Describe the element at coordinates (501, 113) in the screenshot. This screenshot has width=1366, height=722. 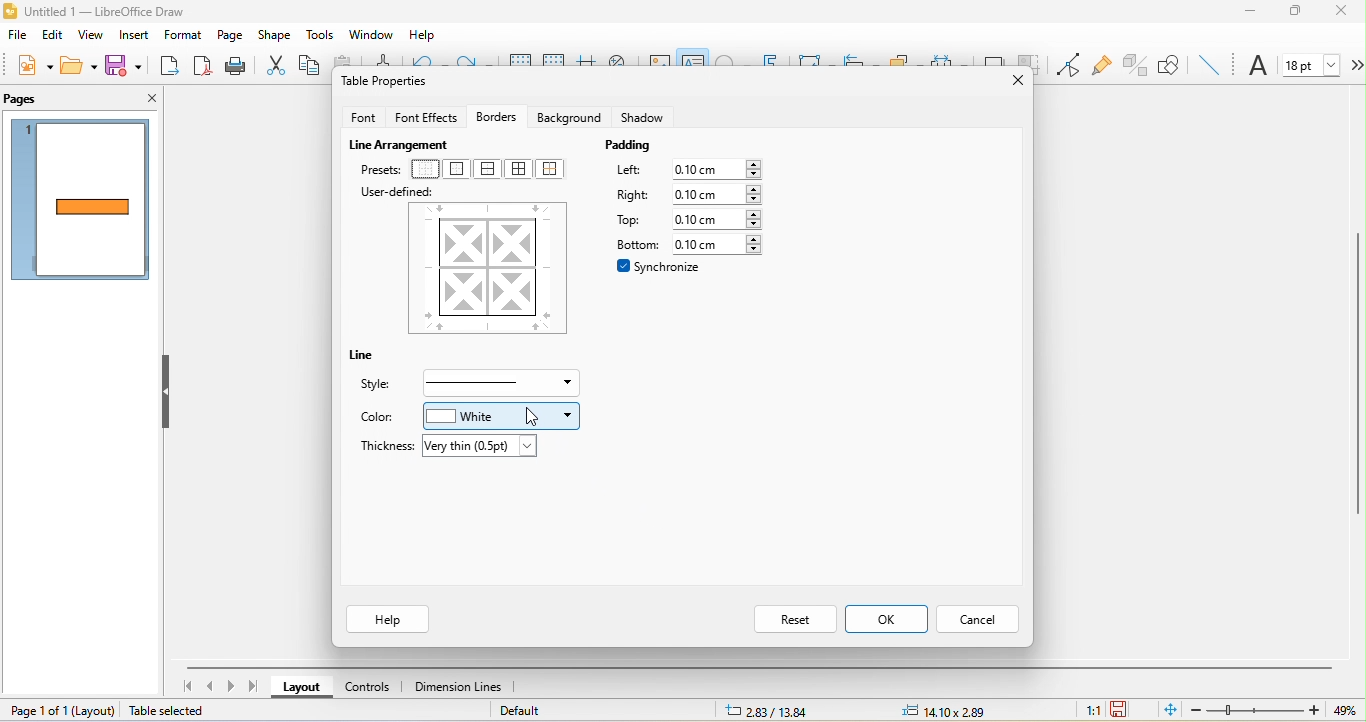
I see `borders` at that location.